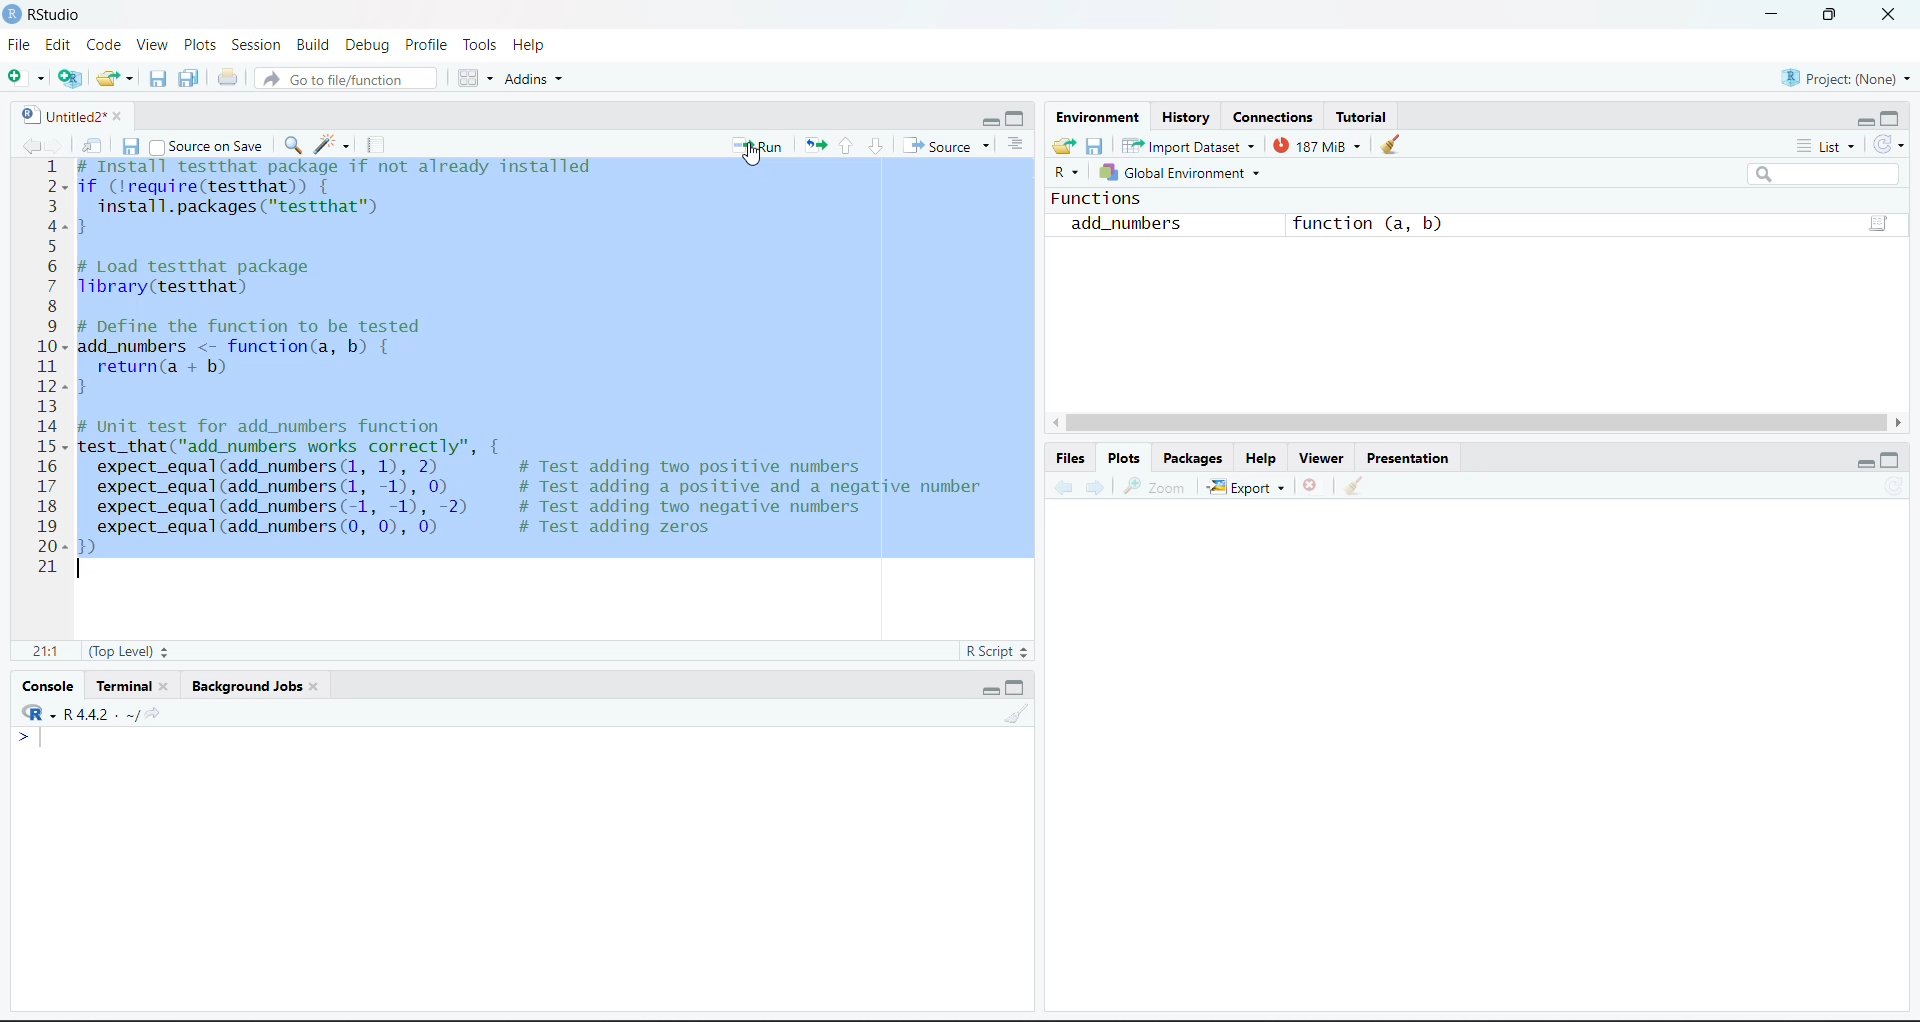 This screenshot has width=1920, height=1022. What do you see at coordinates (1015, 143) in the screenshot?
I see `show document outline` at bounding box center [1015, 143].